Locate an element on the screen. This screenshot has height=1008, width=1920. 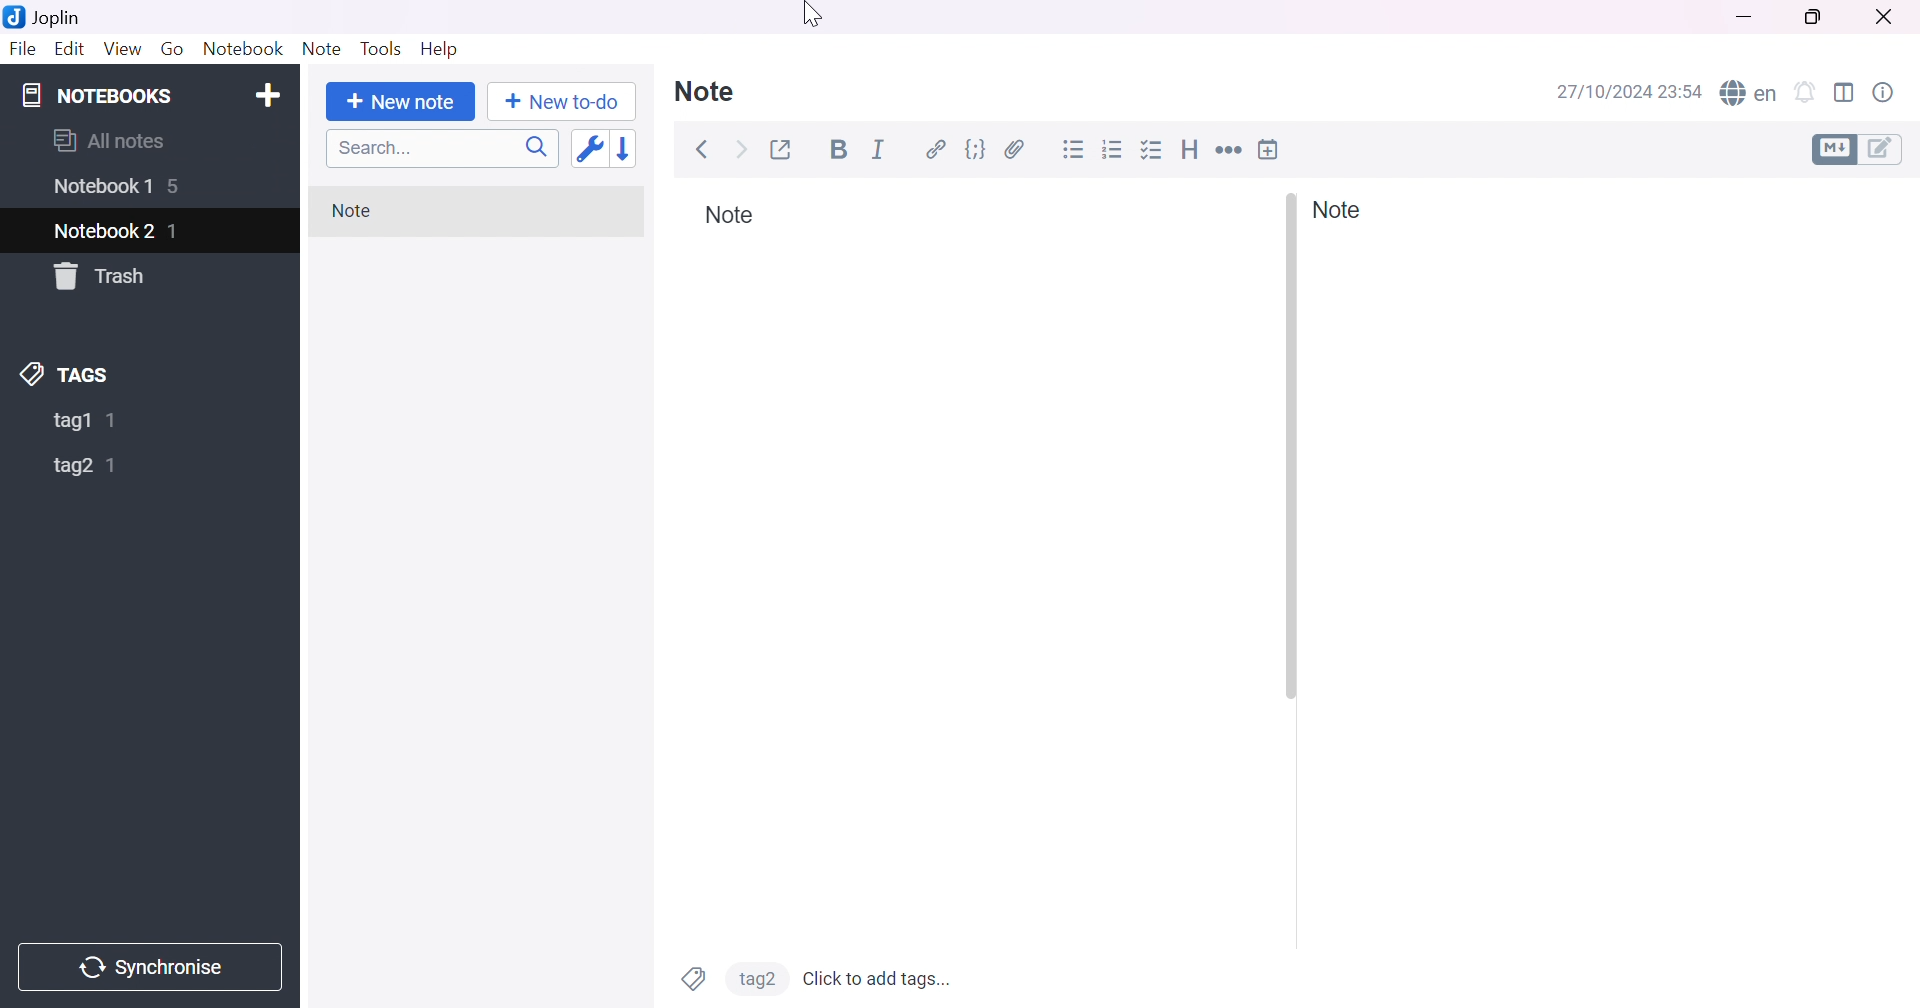
Notebook is located at coordinates (239, 50).